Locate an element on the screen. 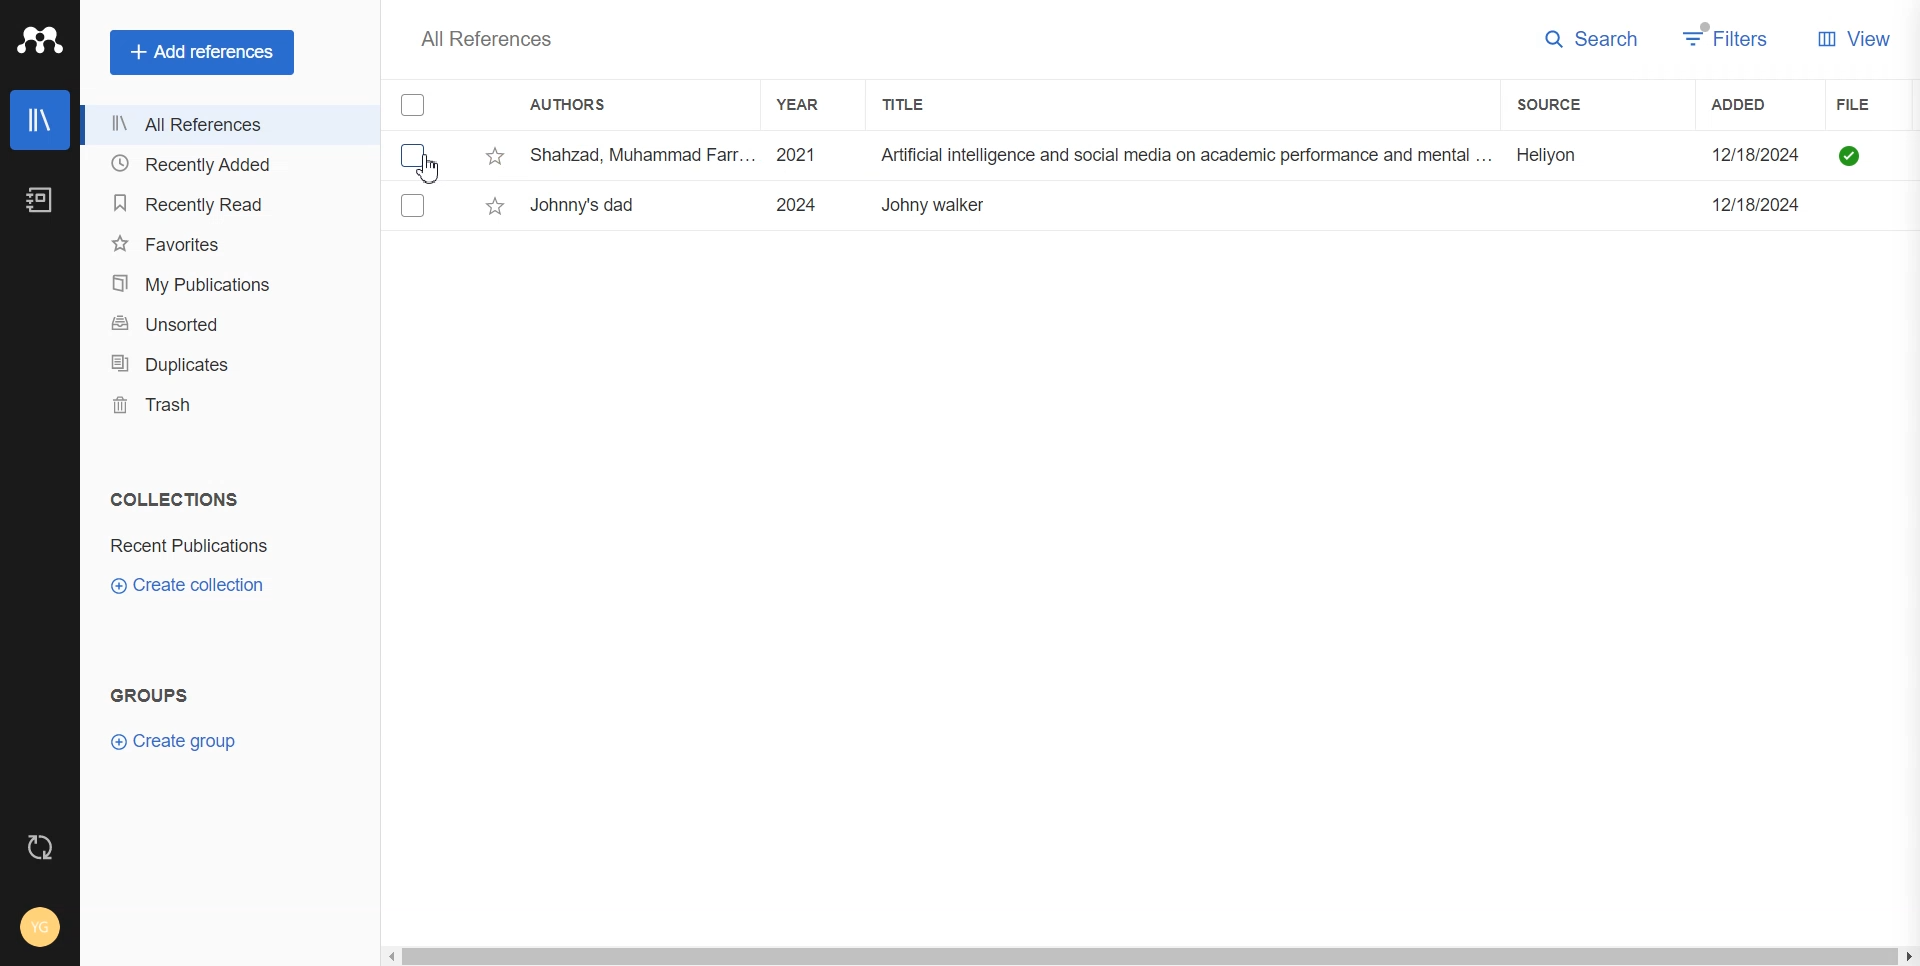 This screenshot has height=966, width=1920. Checklist is located at coordinates (415, 105).